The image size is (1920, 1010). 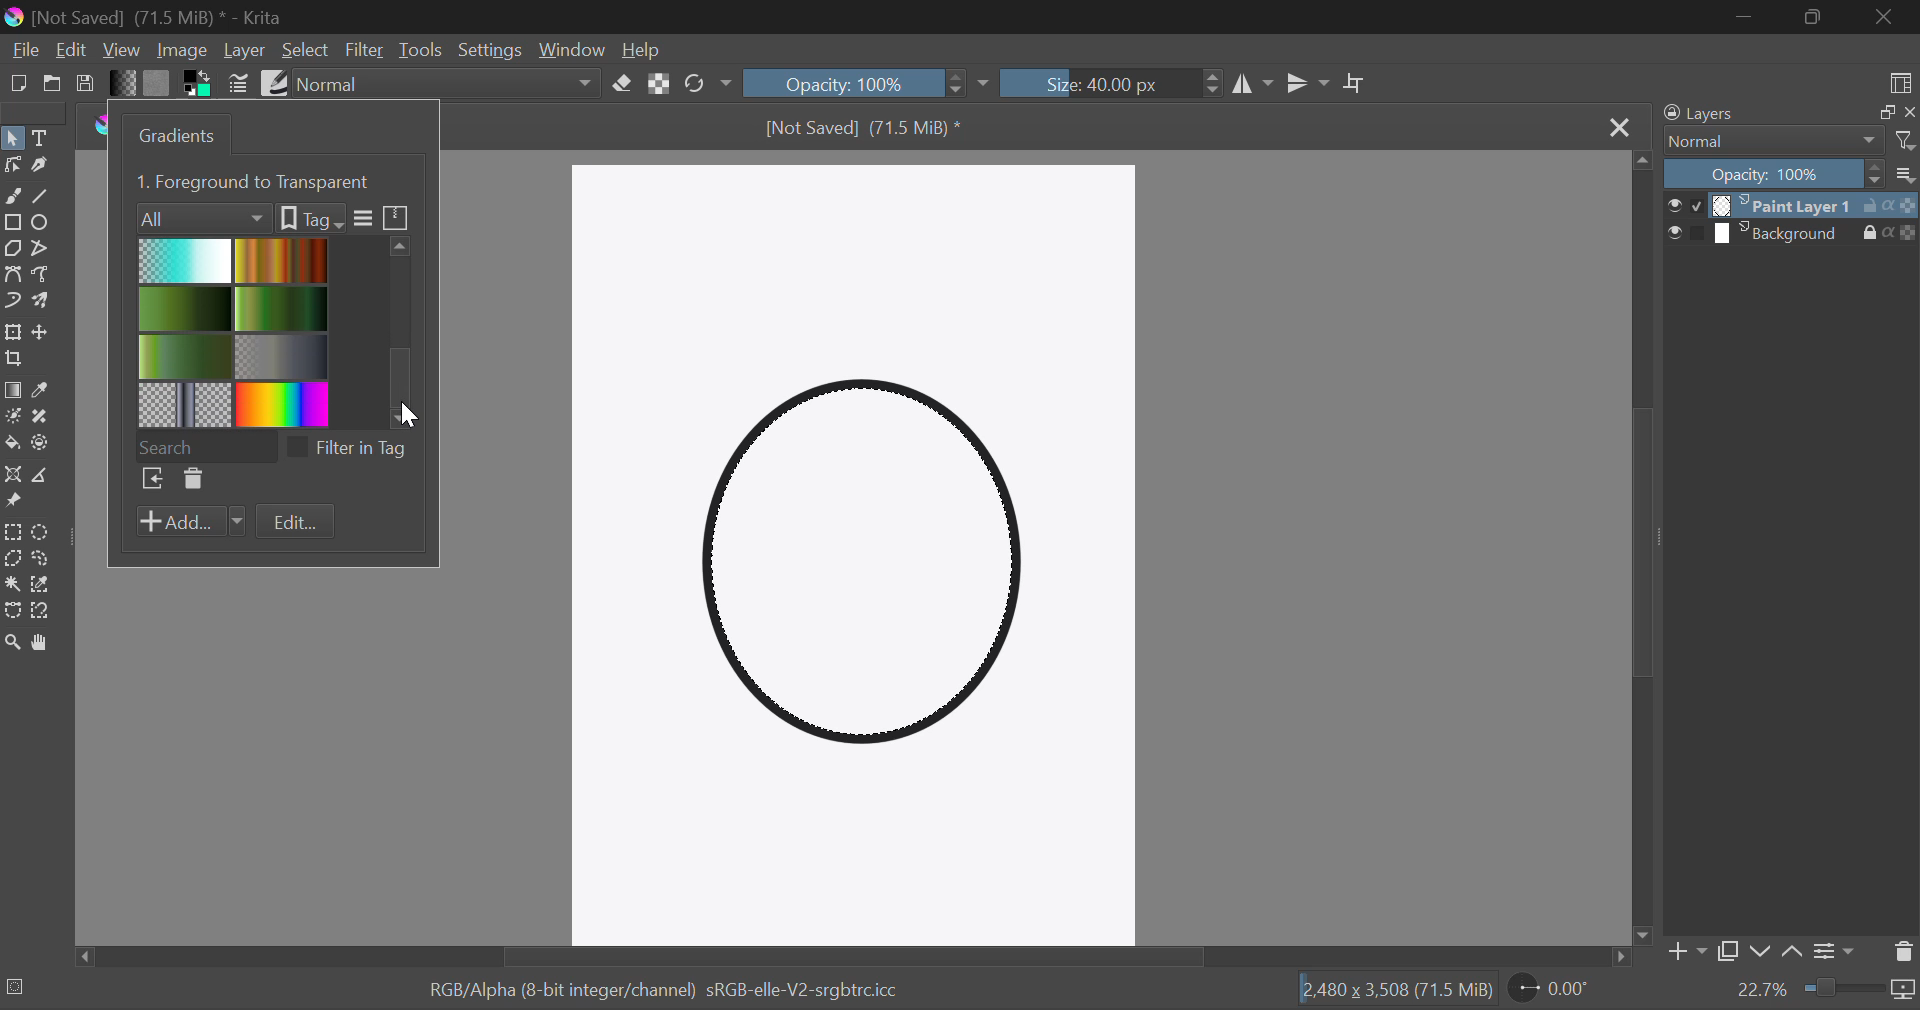 What do you see at coordinates (192, 521) in the screenshot?
I see `Add` at bounding box center [192, 521].